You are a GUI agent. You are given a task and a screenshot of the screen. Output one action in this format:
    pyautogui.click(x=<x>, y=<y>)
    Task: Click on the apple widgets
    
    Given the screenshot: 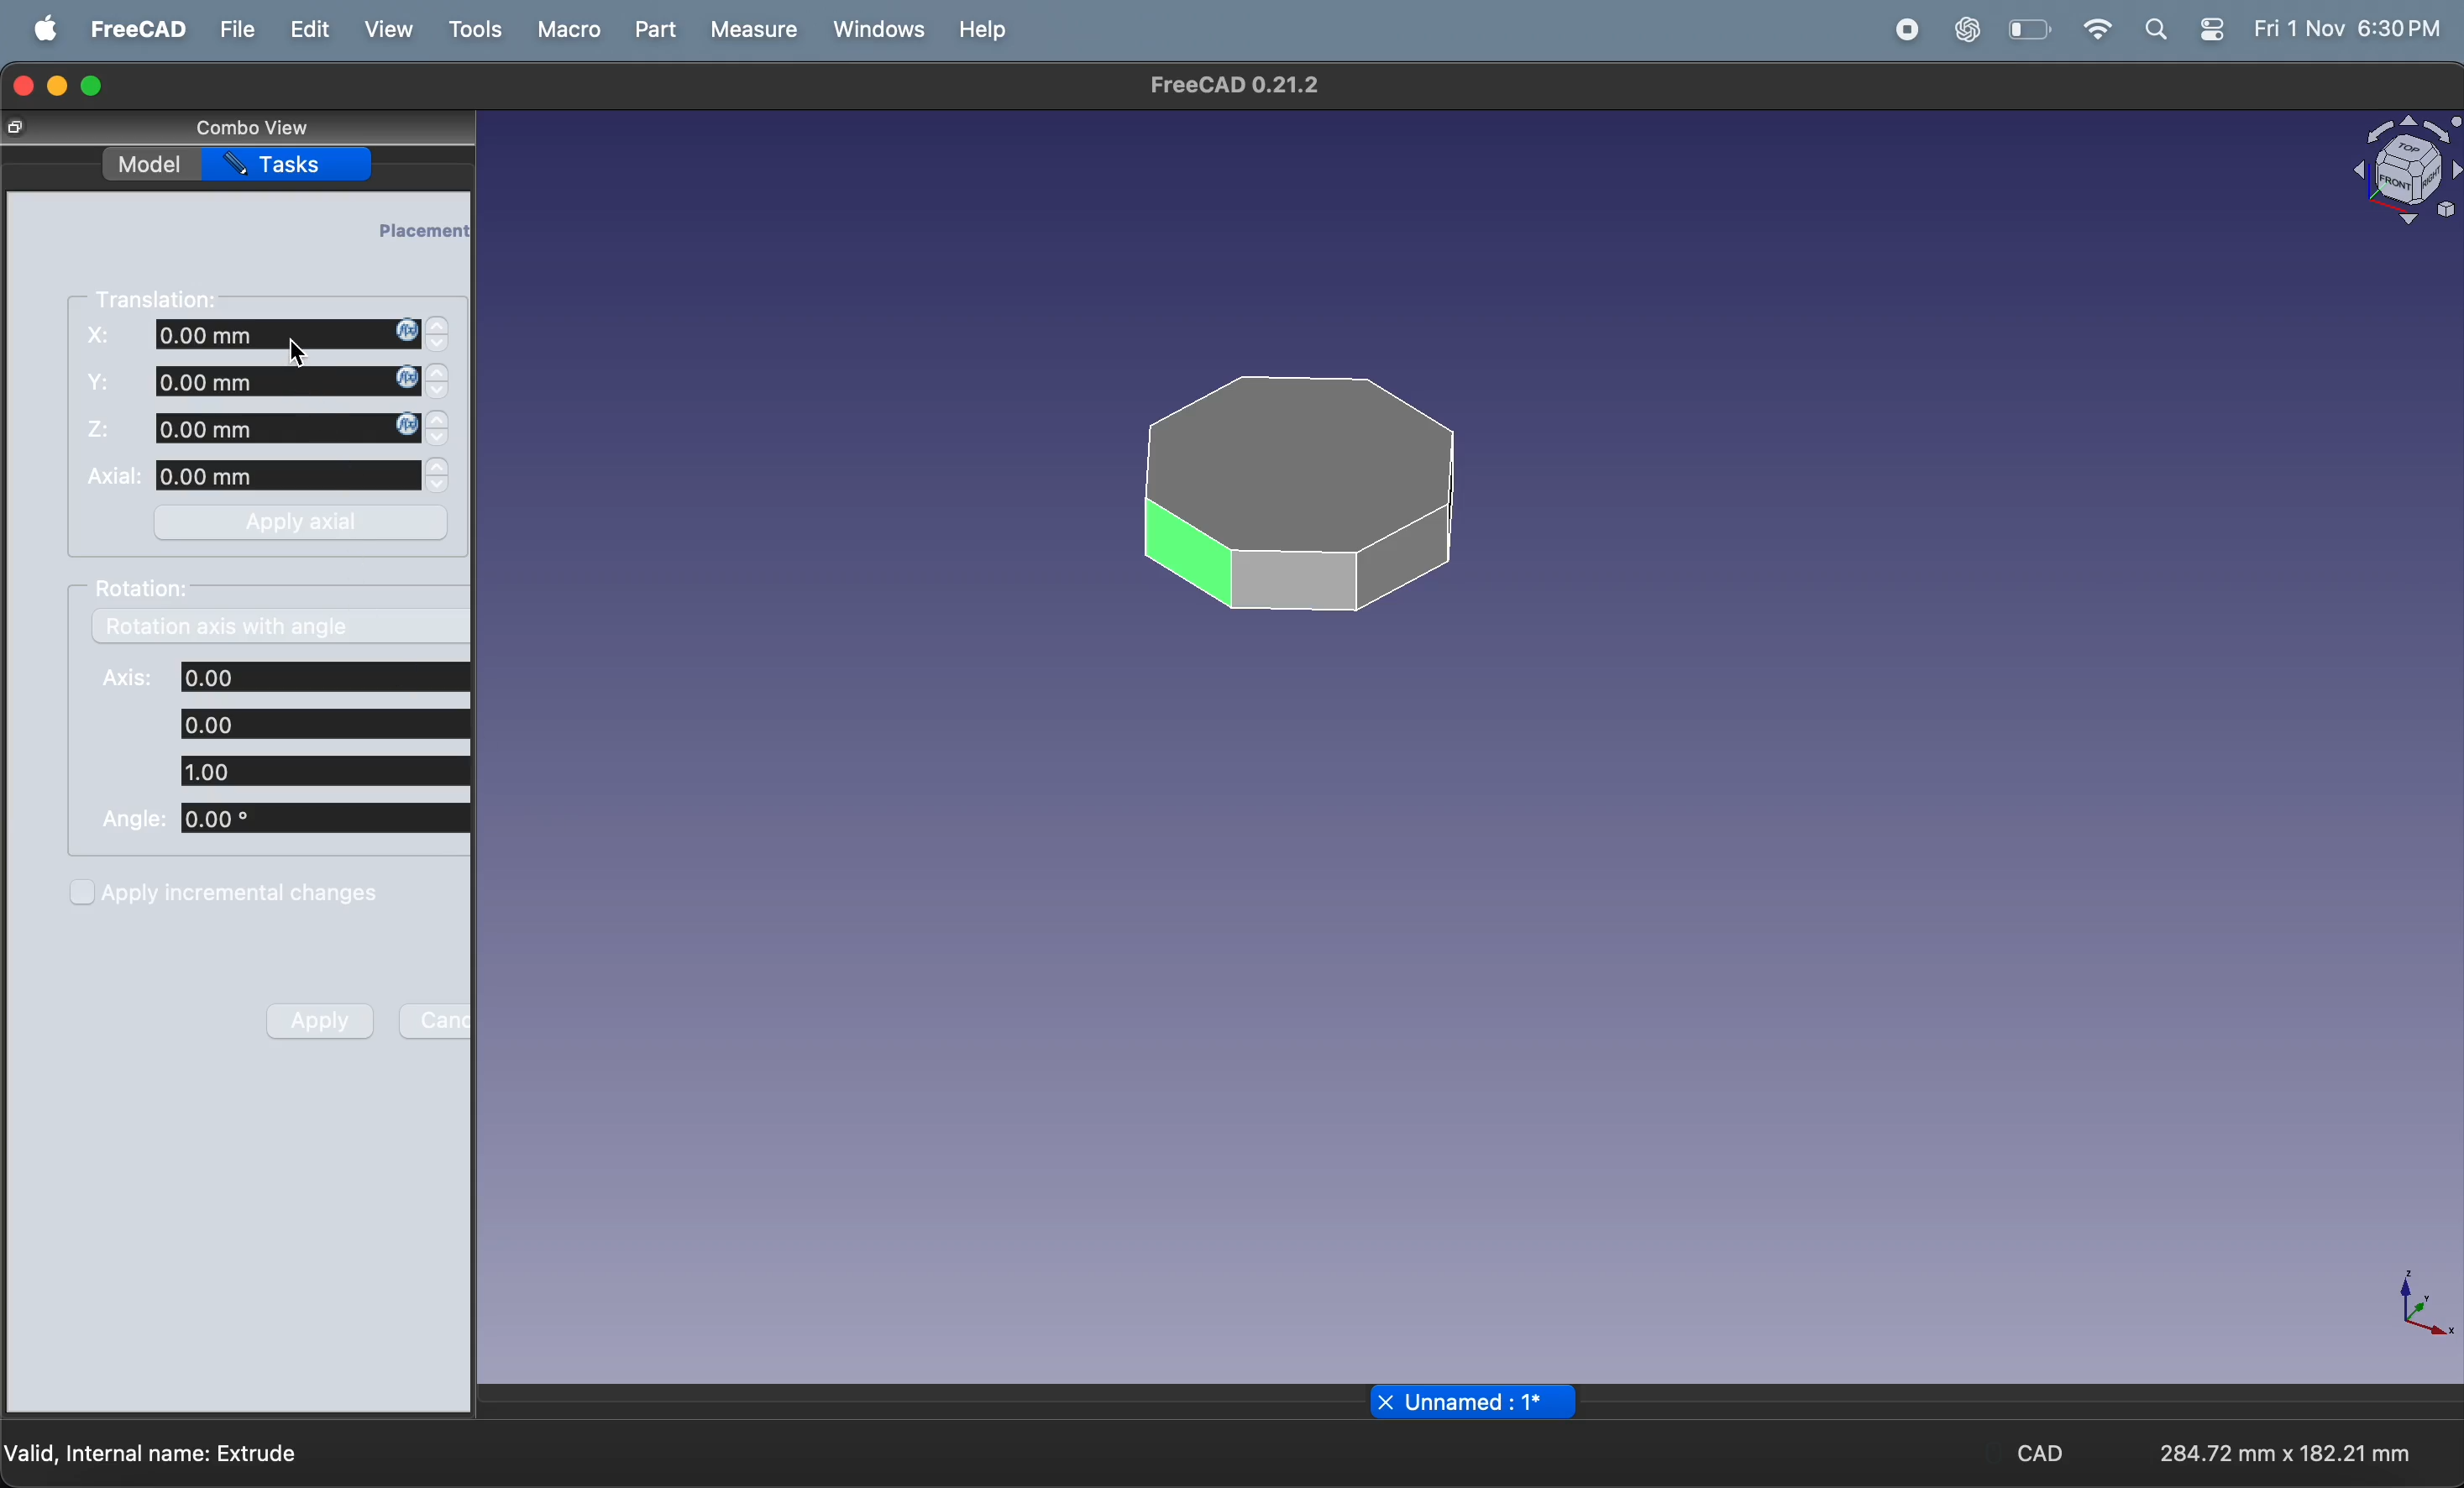 What is the action you would take?
    pyautogui.click(x=2218, y=28)
    